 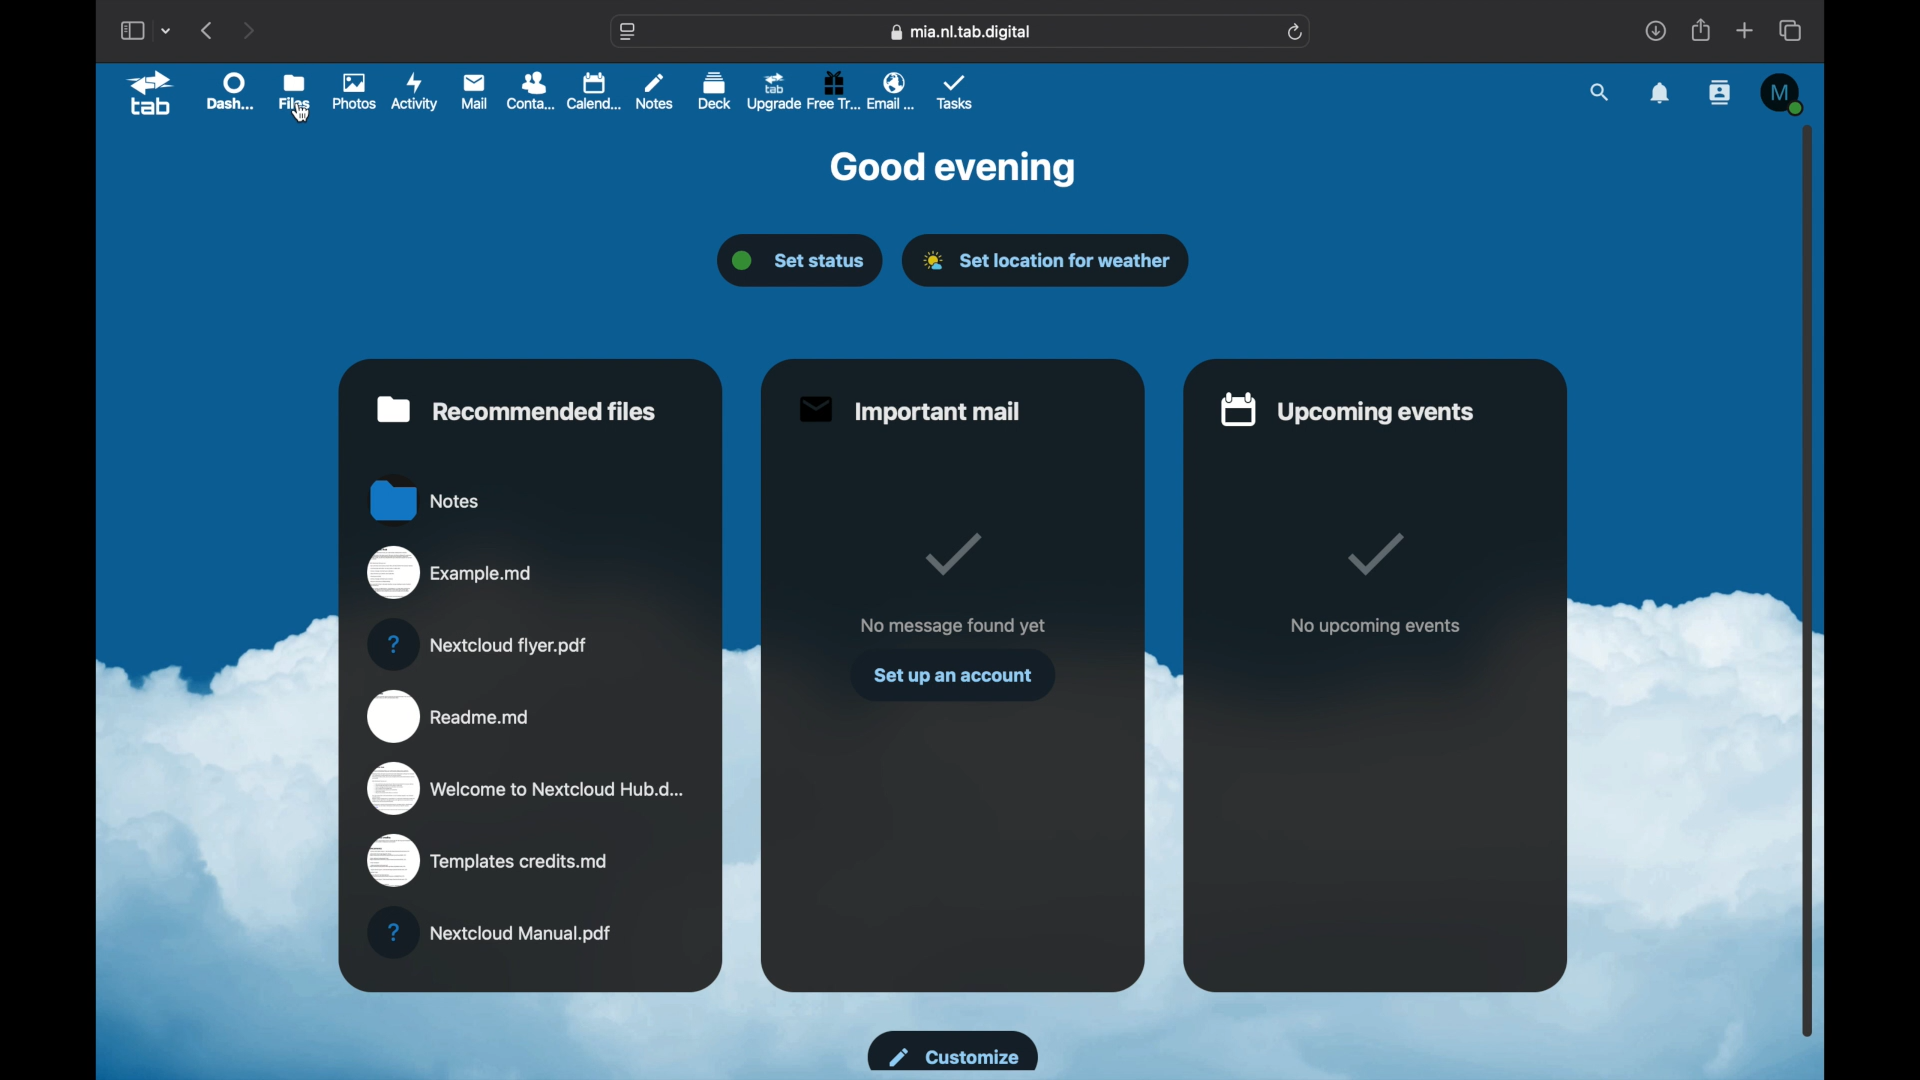 I want to click on no message found yet, so click(x=953, y=626).